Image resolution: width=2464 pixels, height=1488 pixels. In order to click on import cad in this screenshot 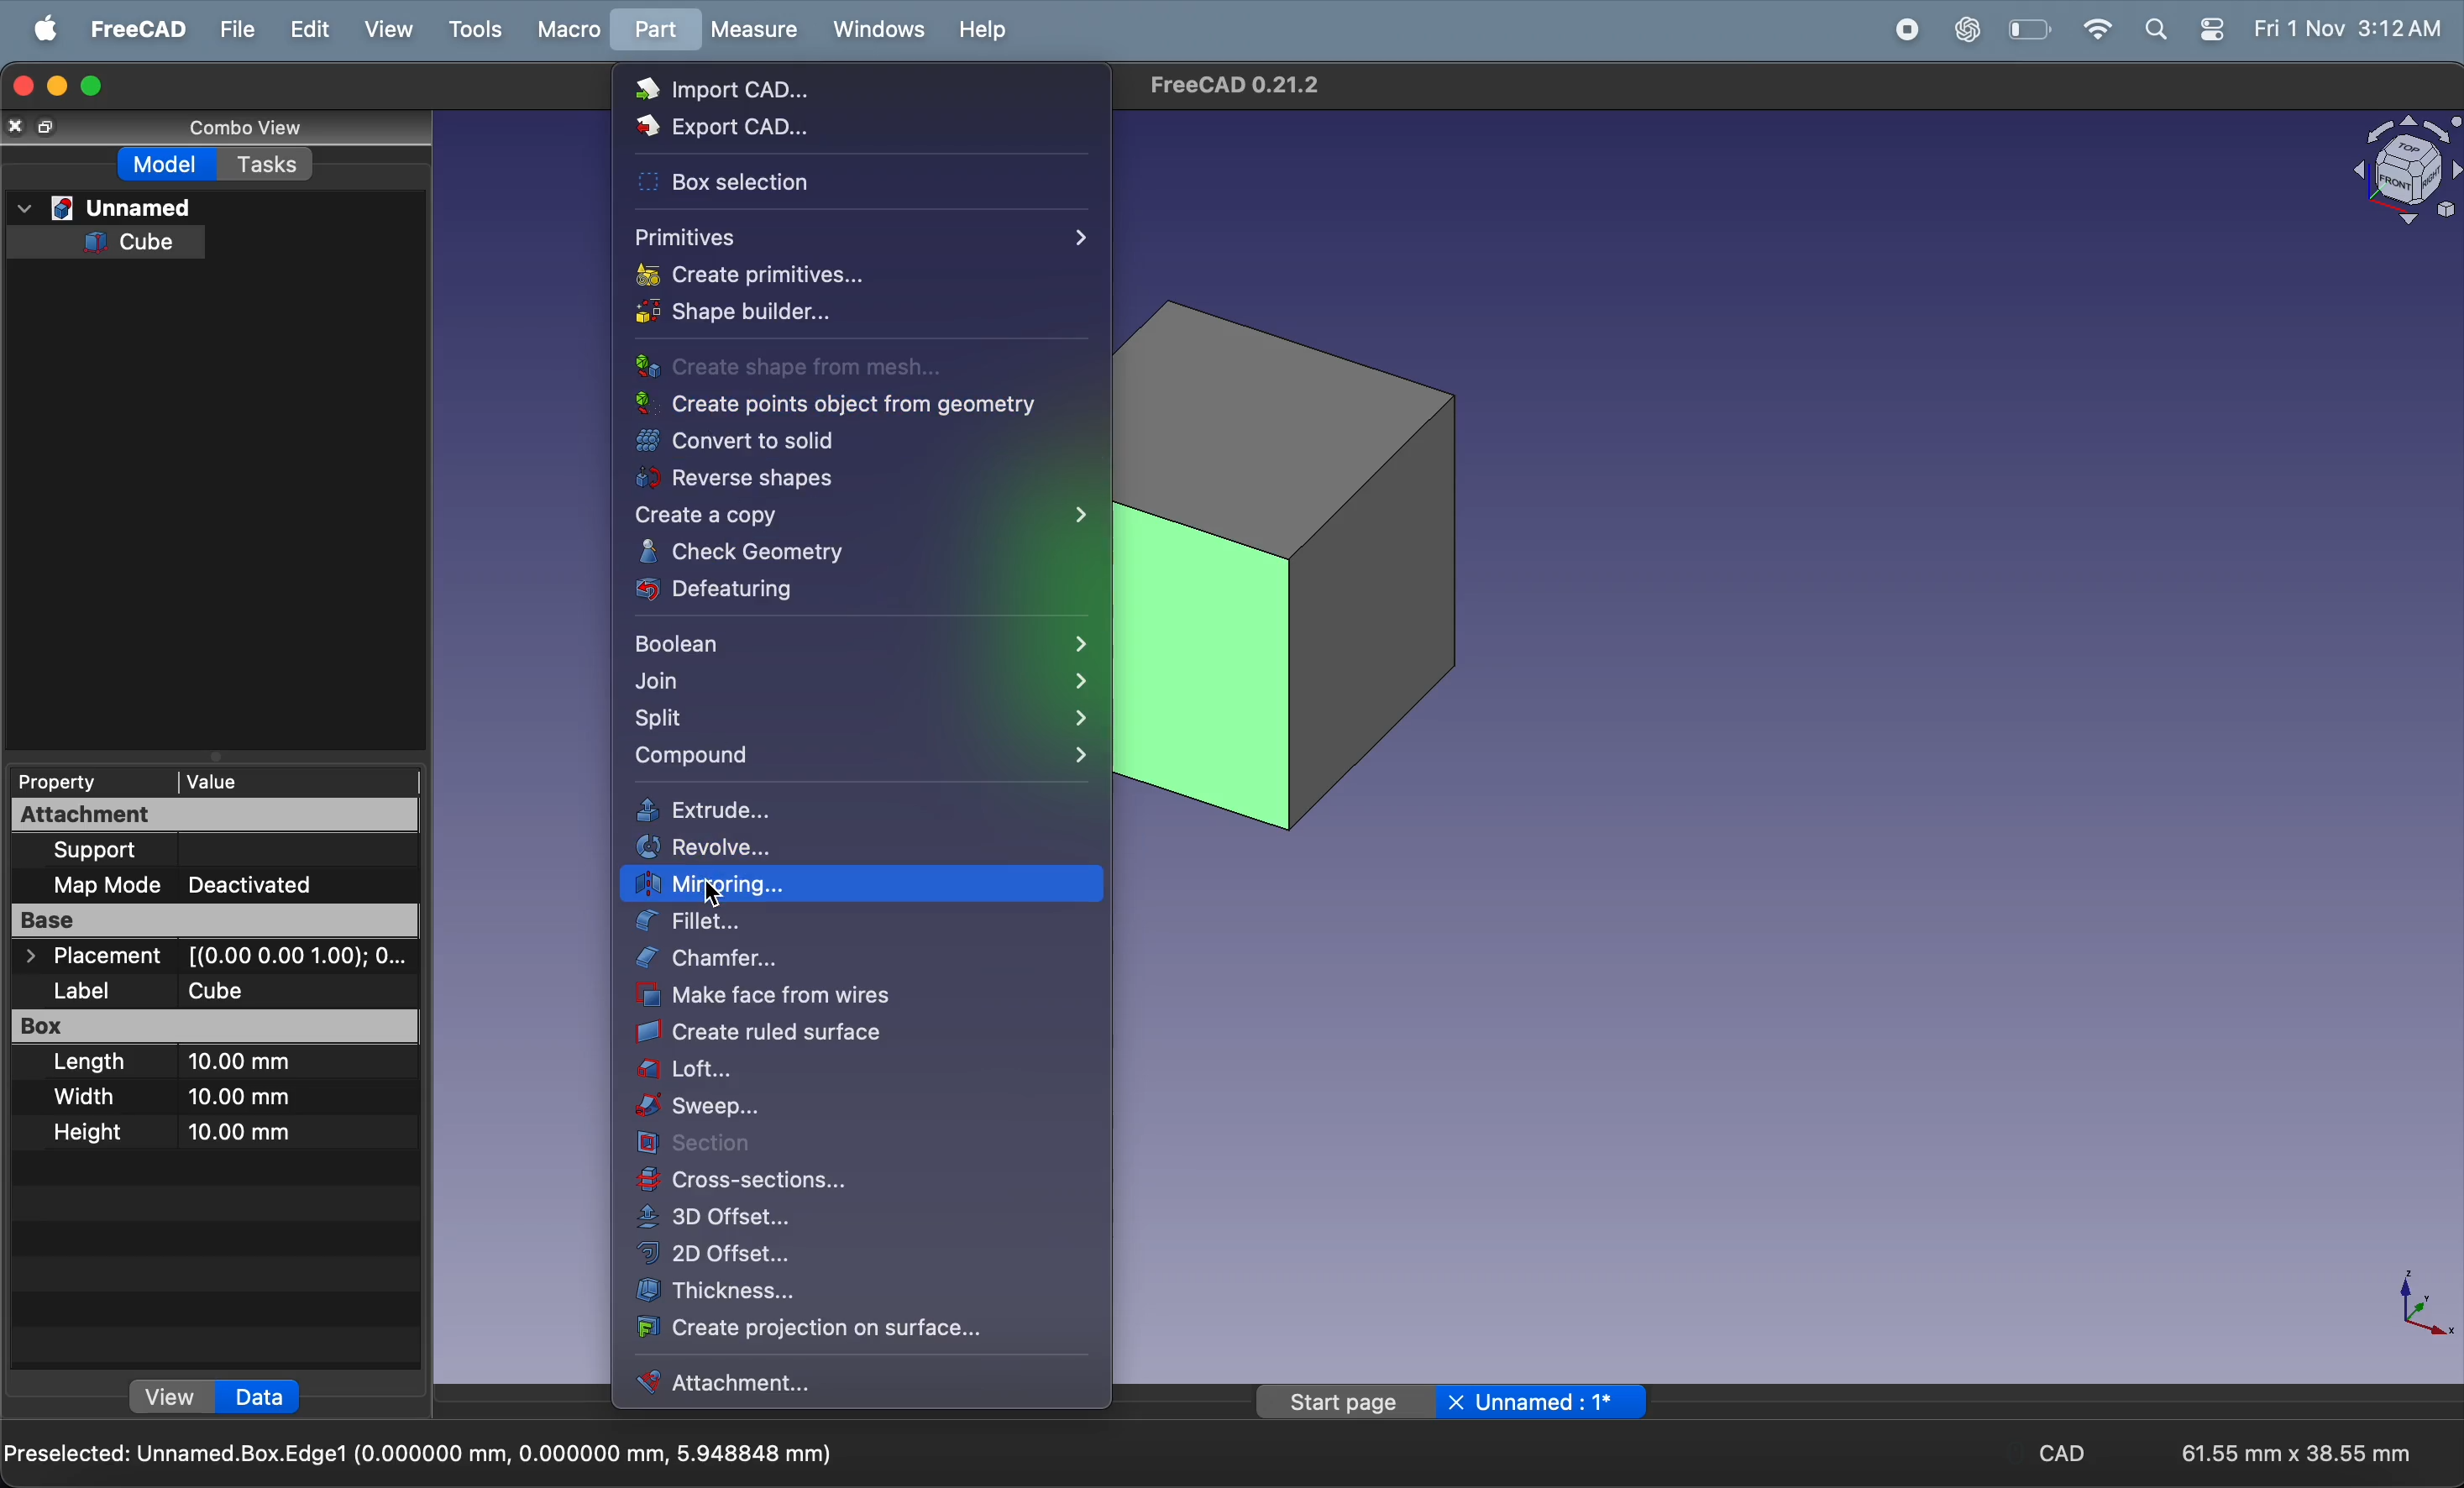, I will do `click(846, 91)`.